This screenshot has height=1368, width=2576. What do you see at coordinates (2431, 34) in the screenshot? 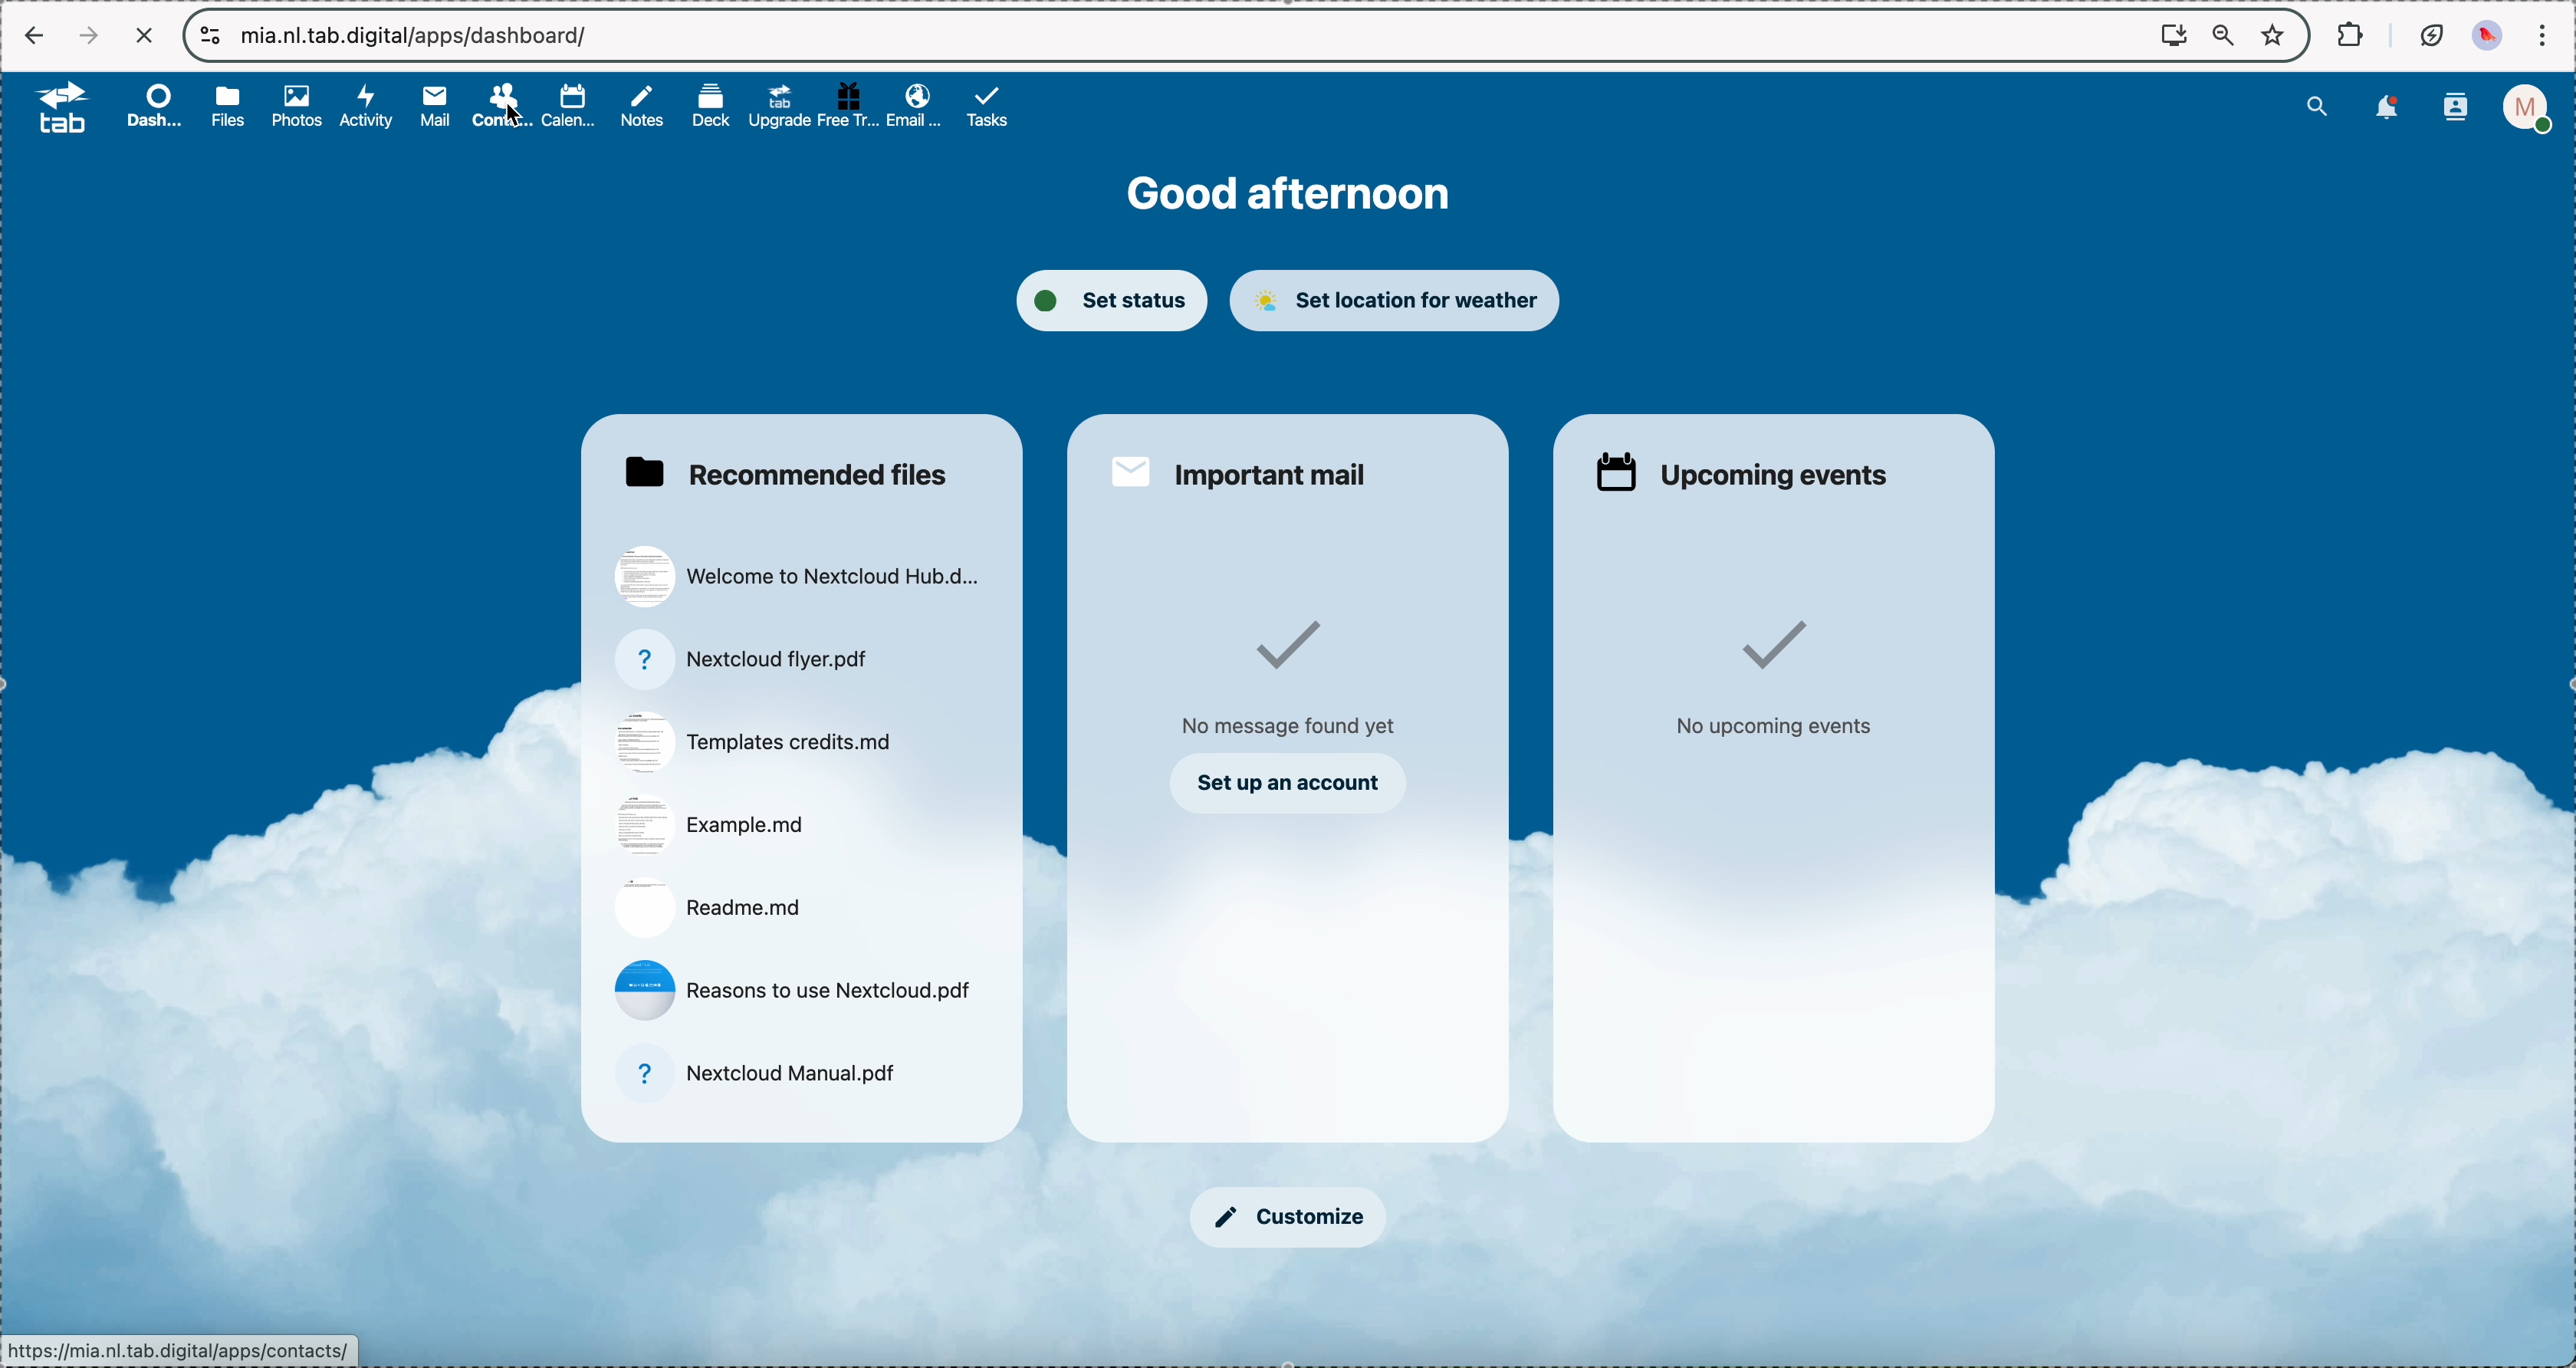
I see `battery eco` at bounding box center [2431, 34].